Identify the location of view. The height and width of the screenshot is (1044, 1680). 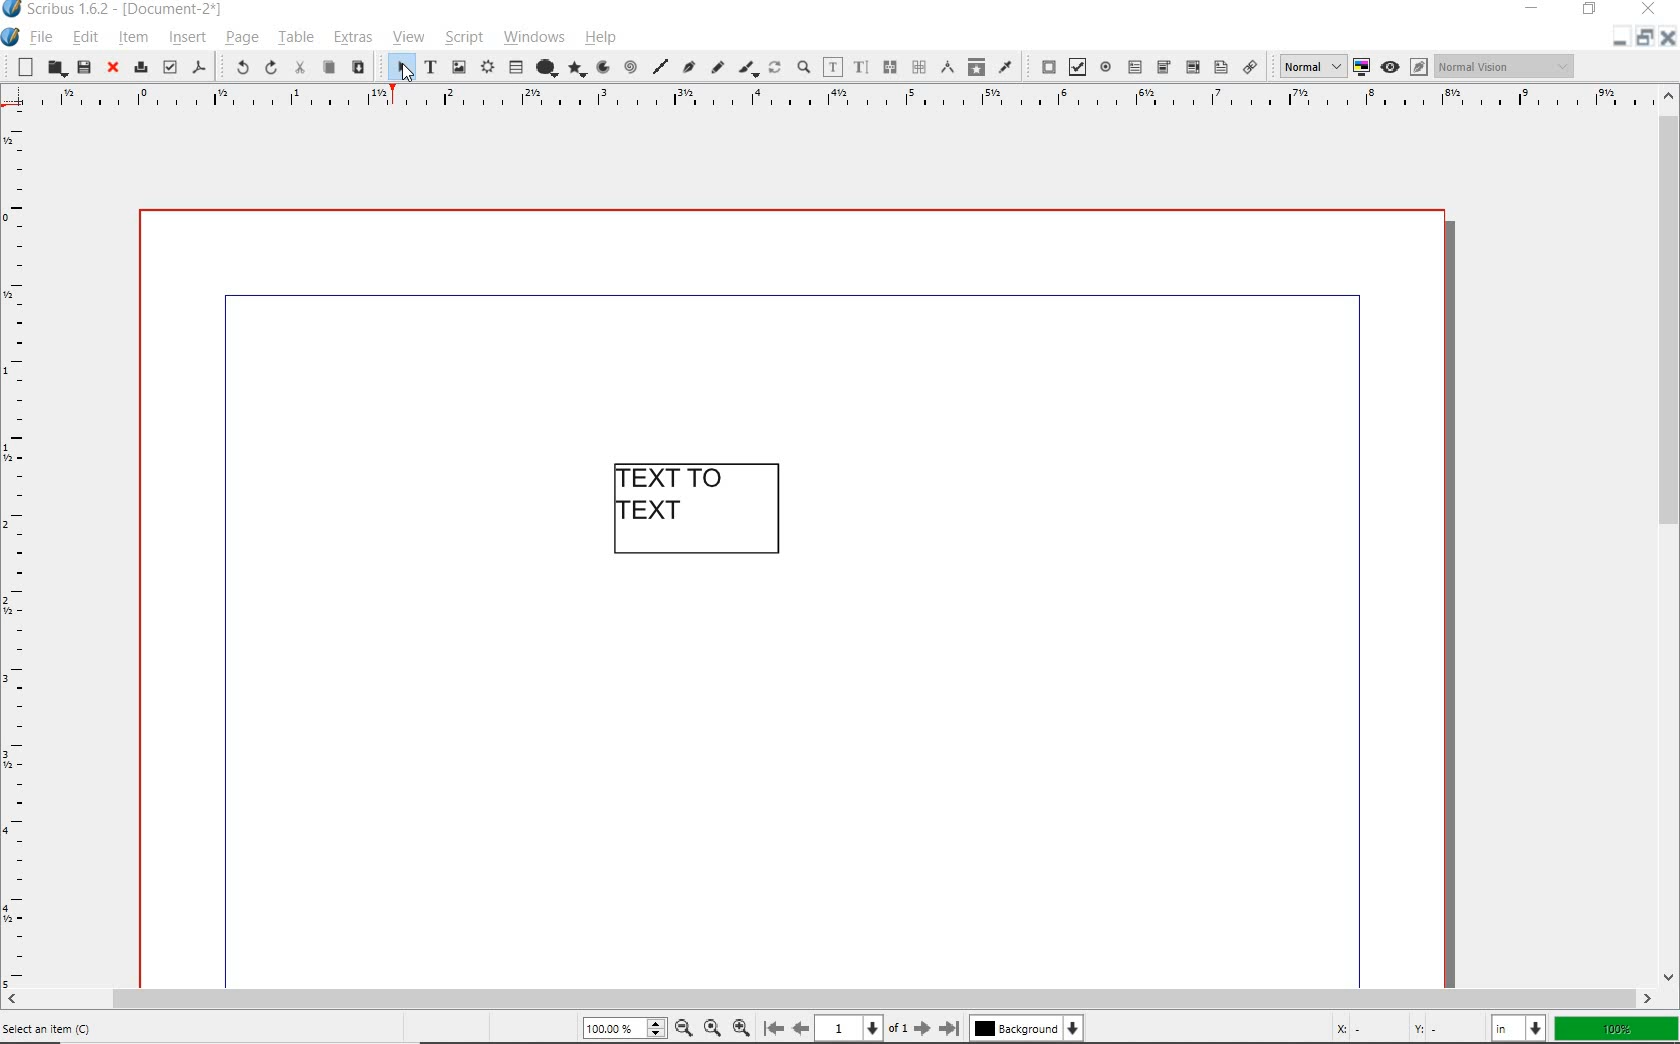
(409, 38).